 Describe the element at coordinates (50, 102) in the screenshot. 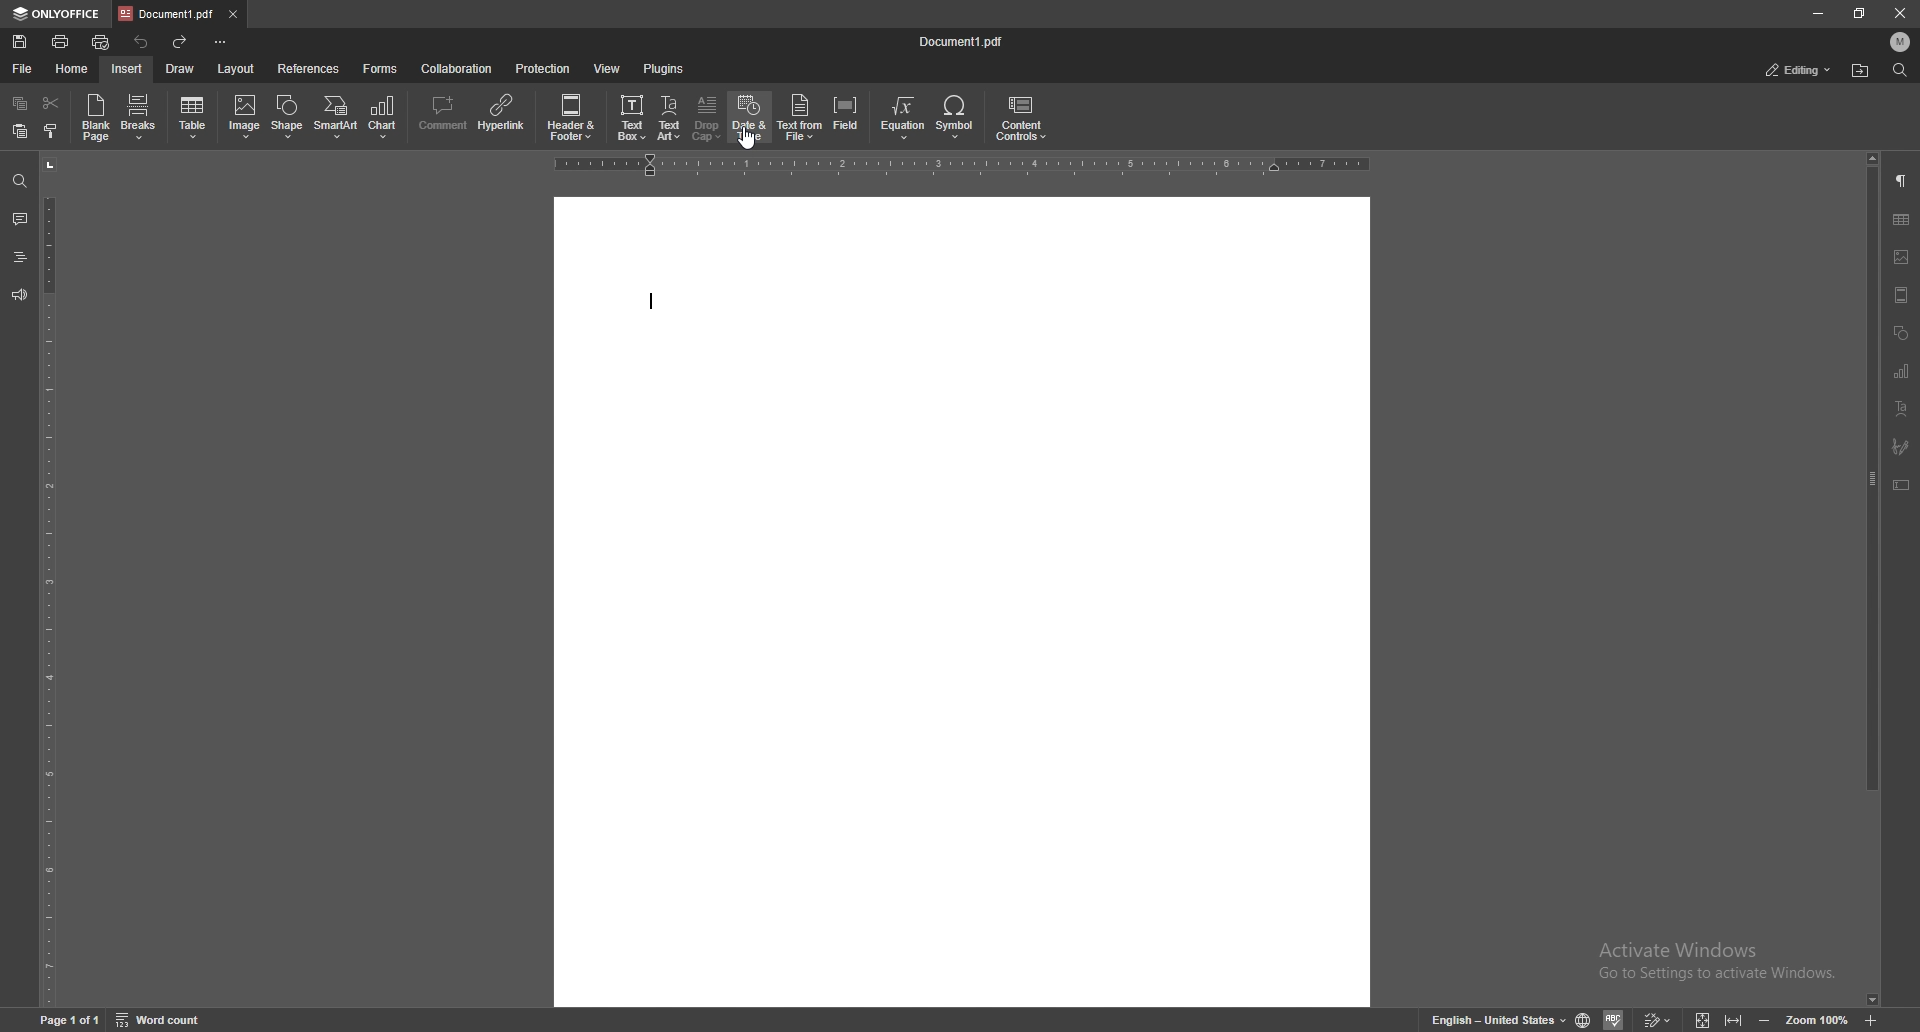

I see `cut` at that location.